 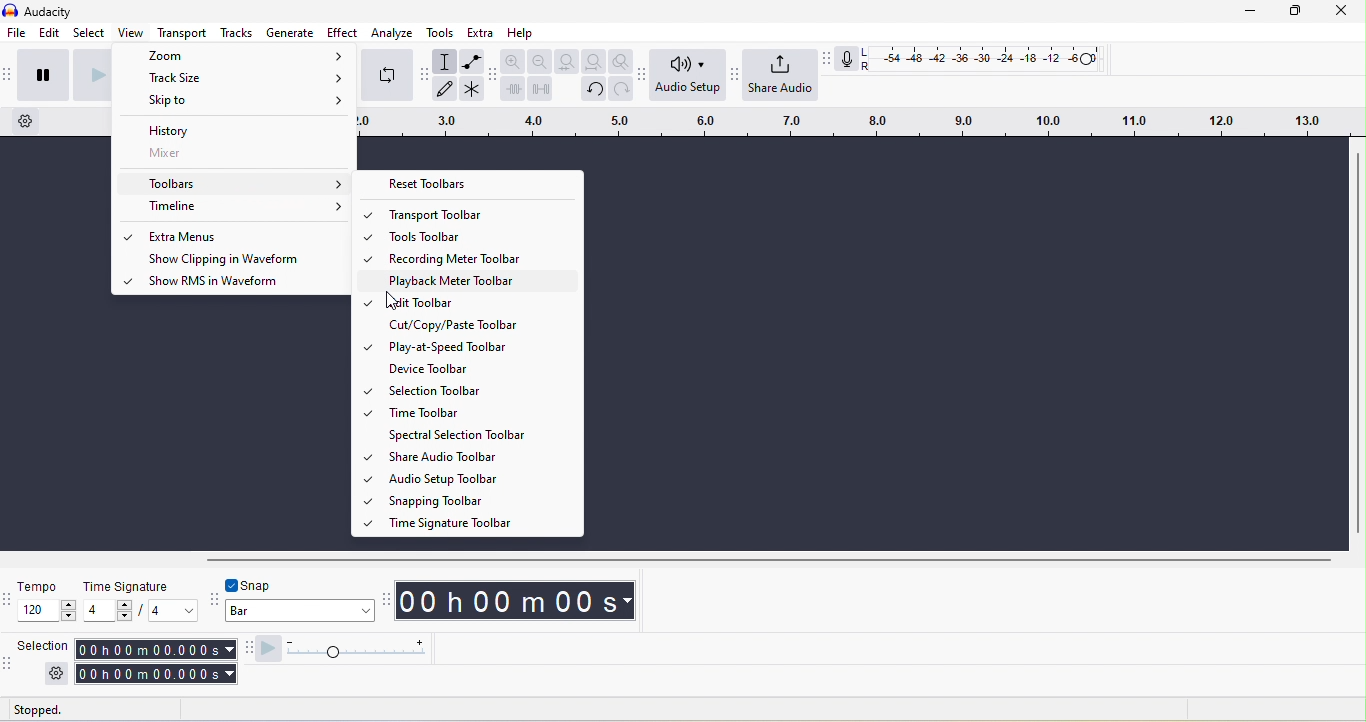 What do you see at coordinates (237, 55) in the screenshot?
I see `Zoom` at bounding box center [237, 55].